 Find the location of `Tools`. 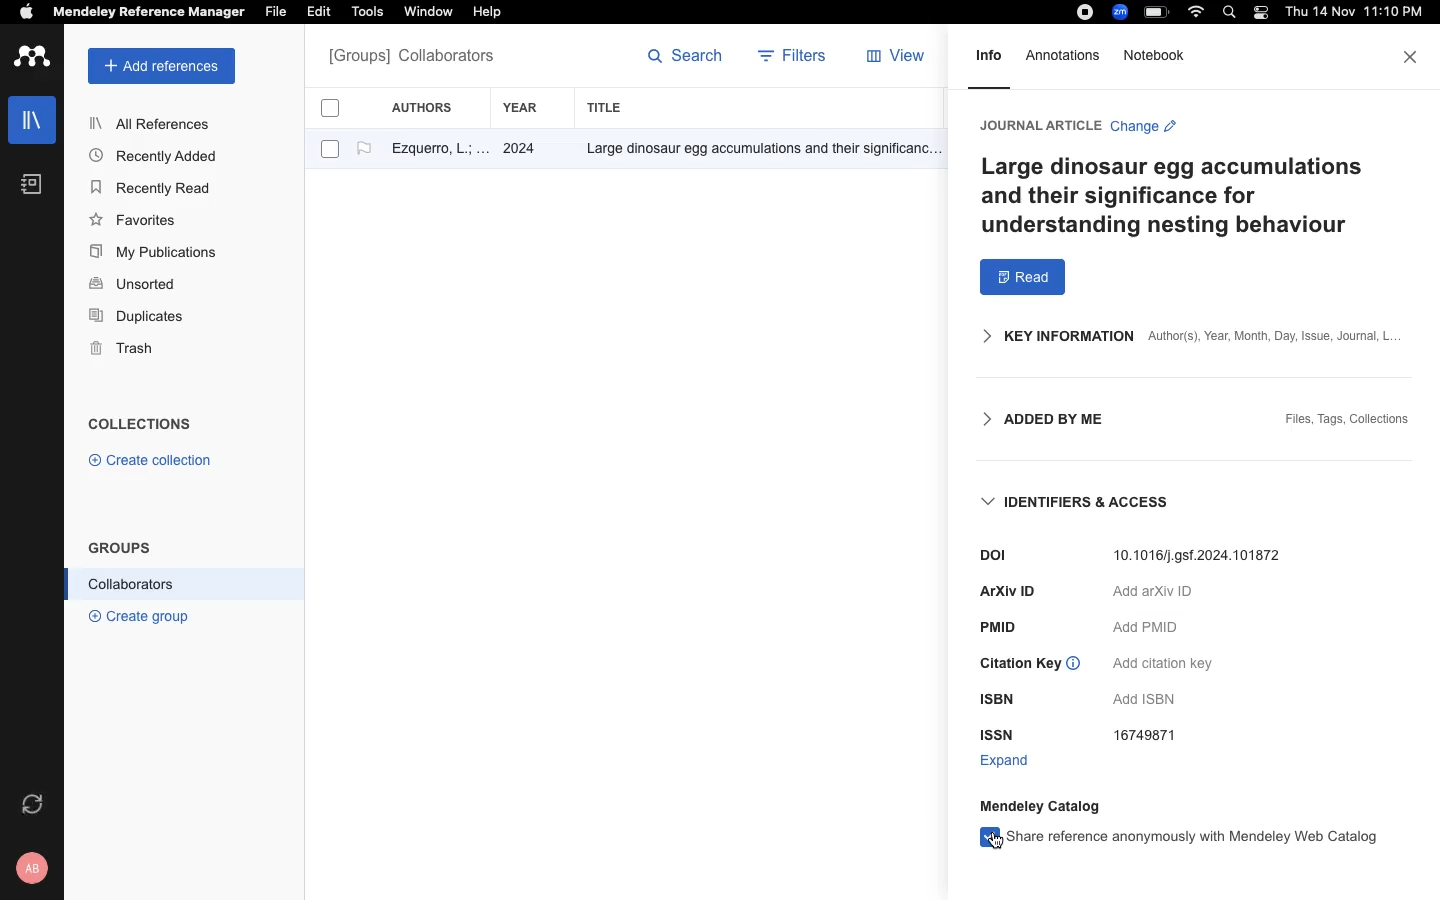

Tools is located at coordinates (367, 13).